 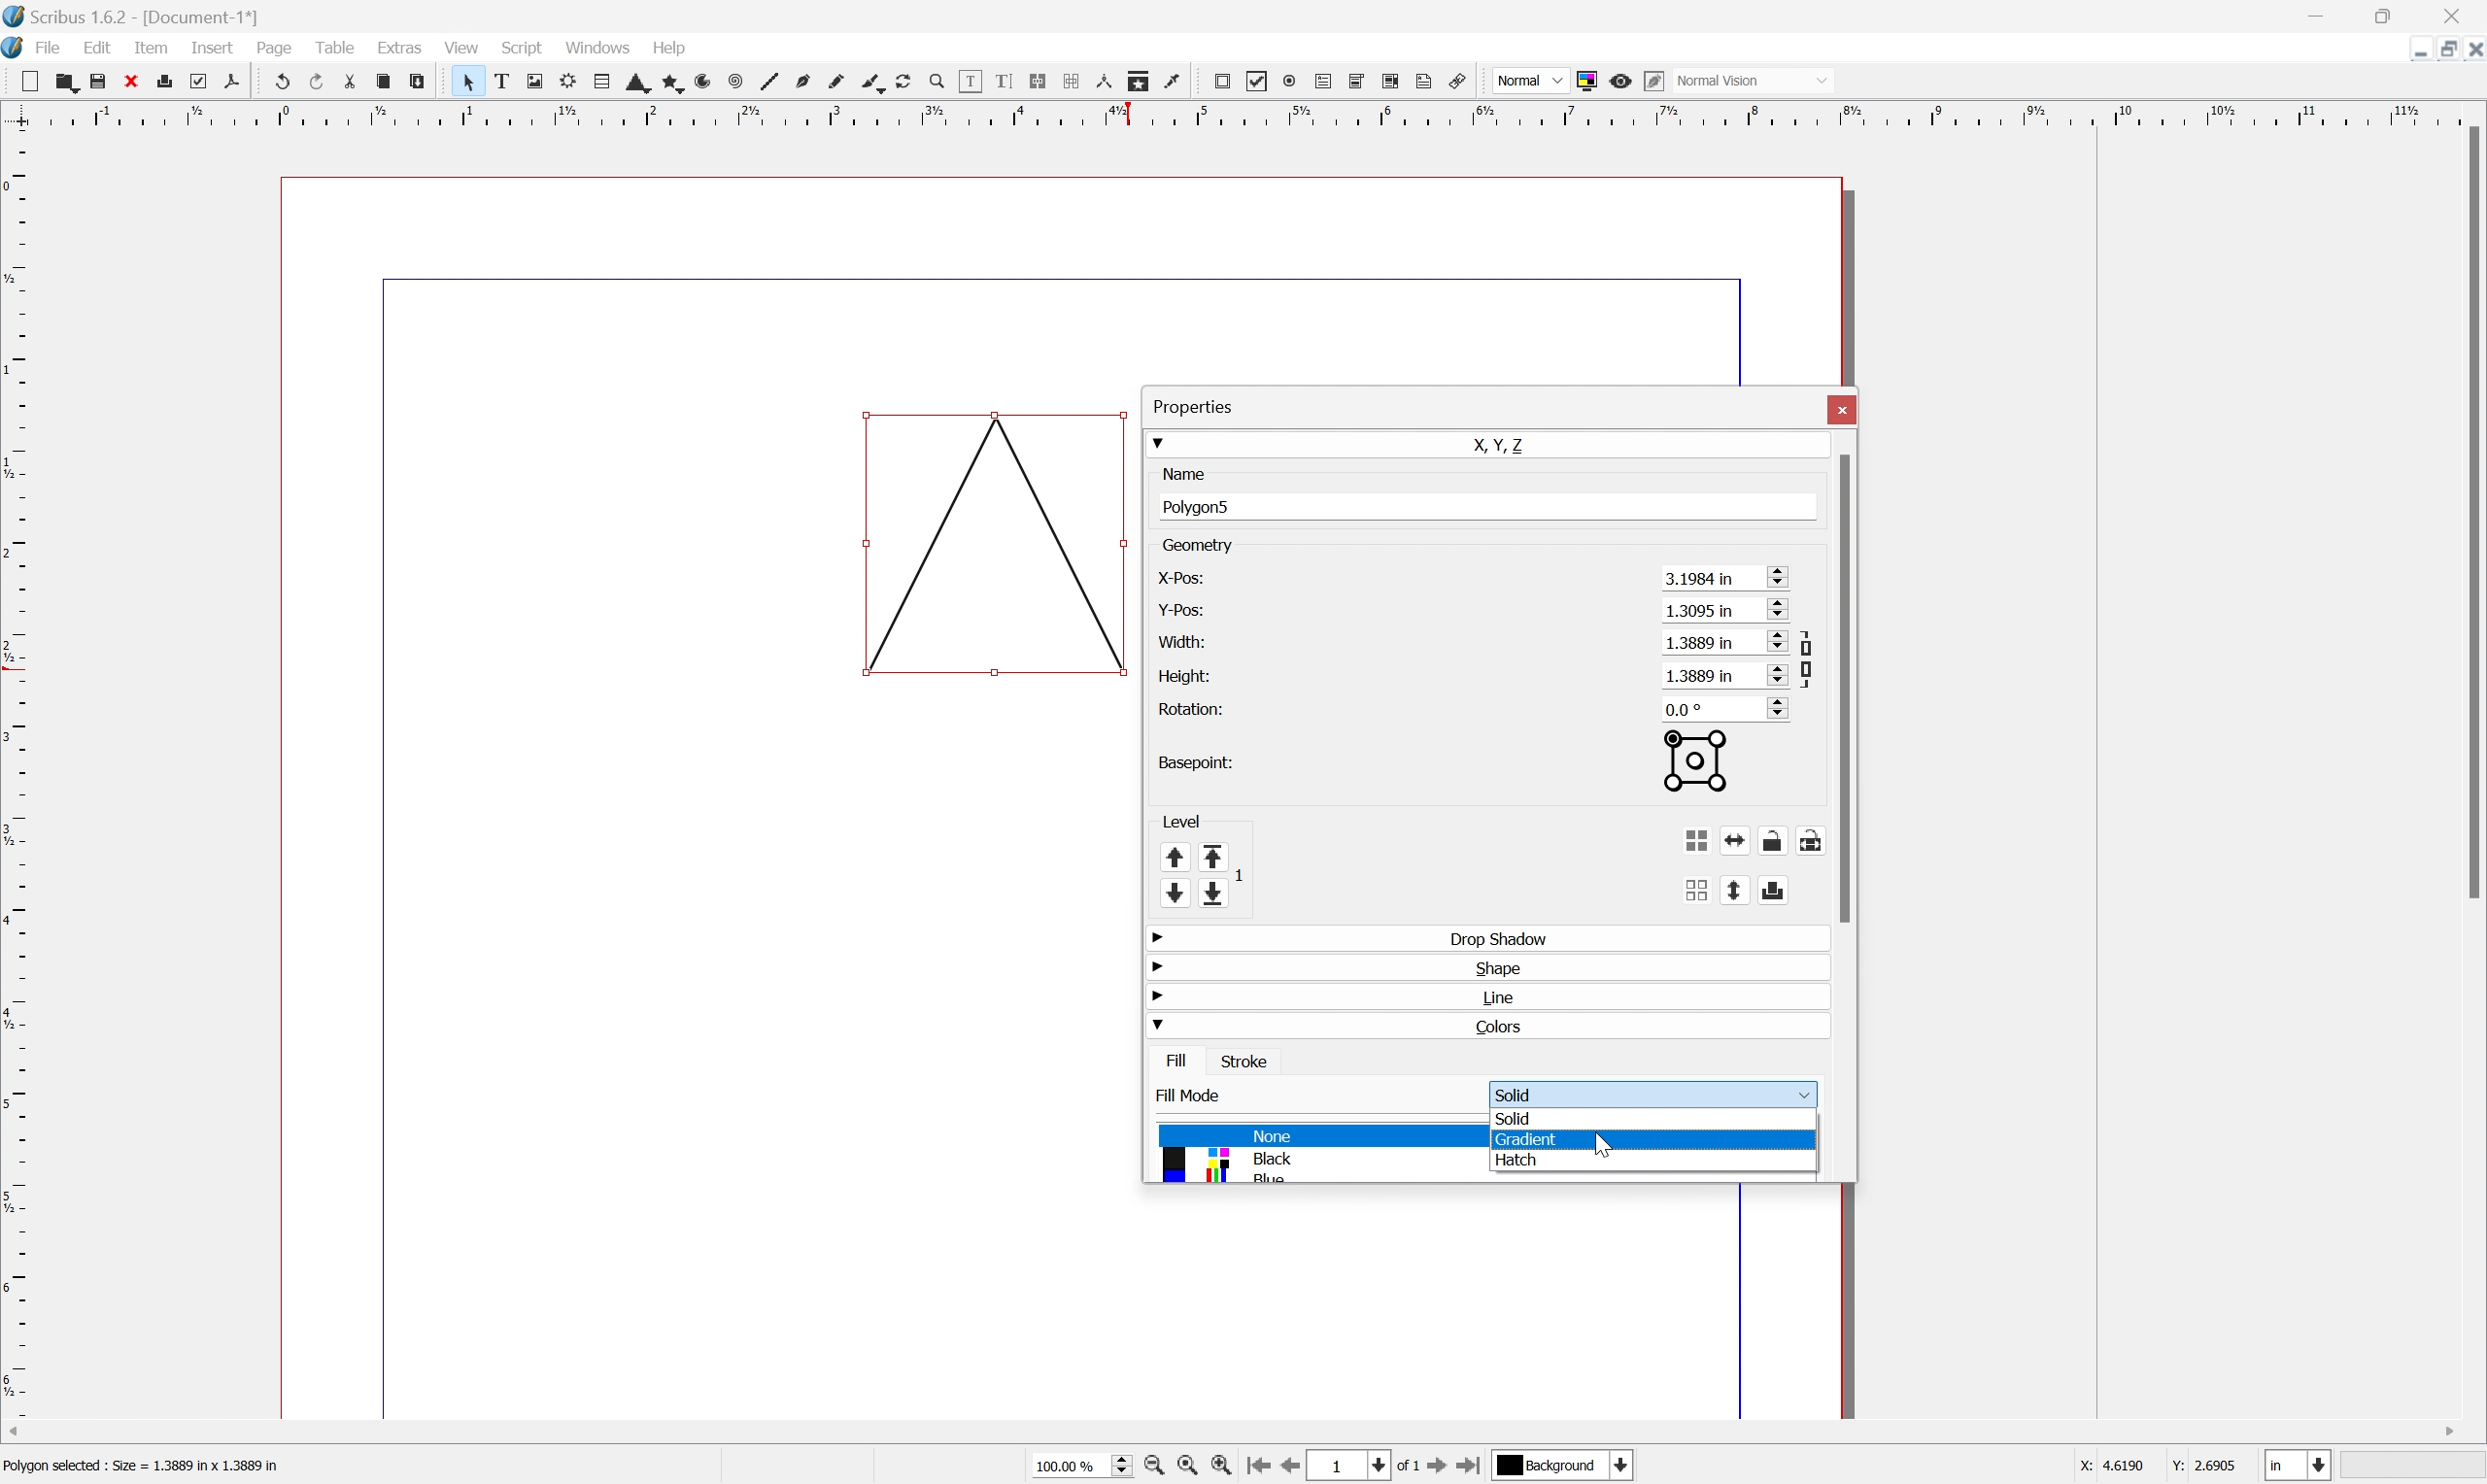 I want to click on File, so click(x=48, y=46).